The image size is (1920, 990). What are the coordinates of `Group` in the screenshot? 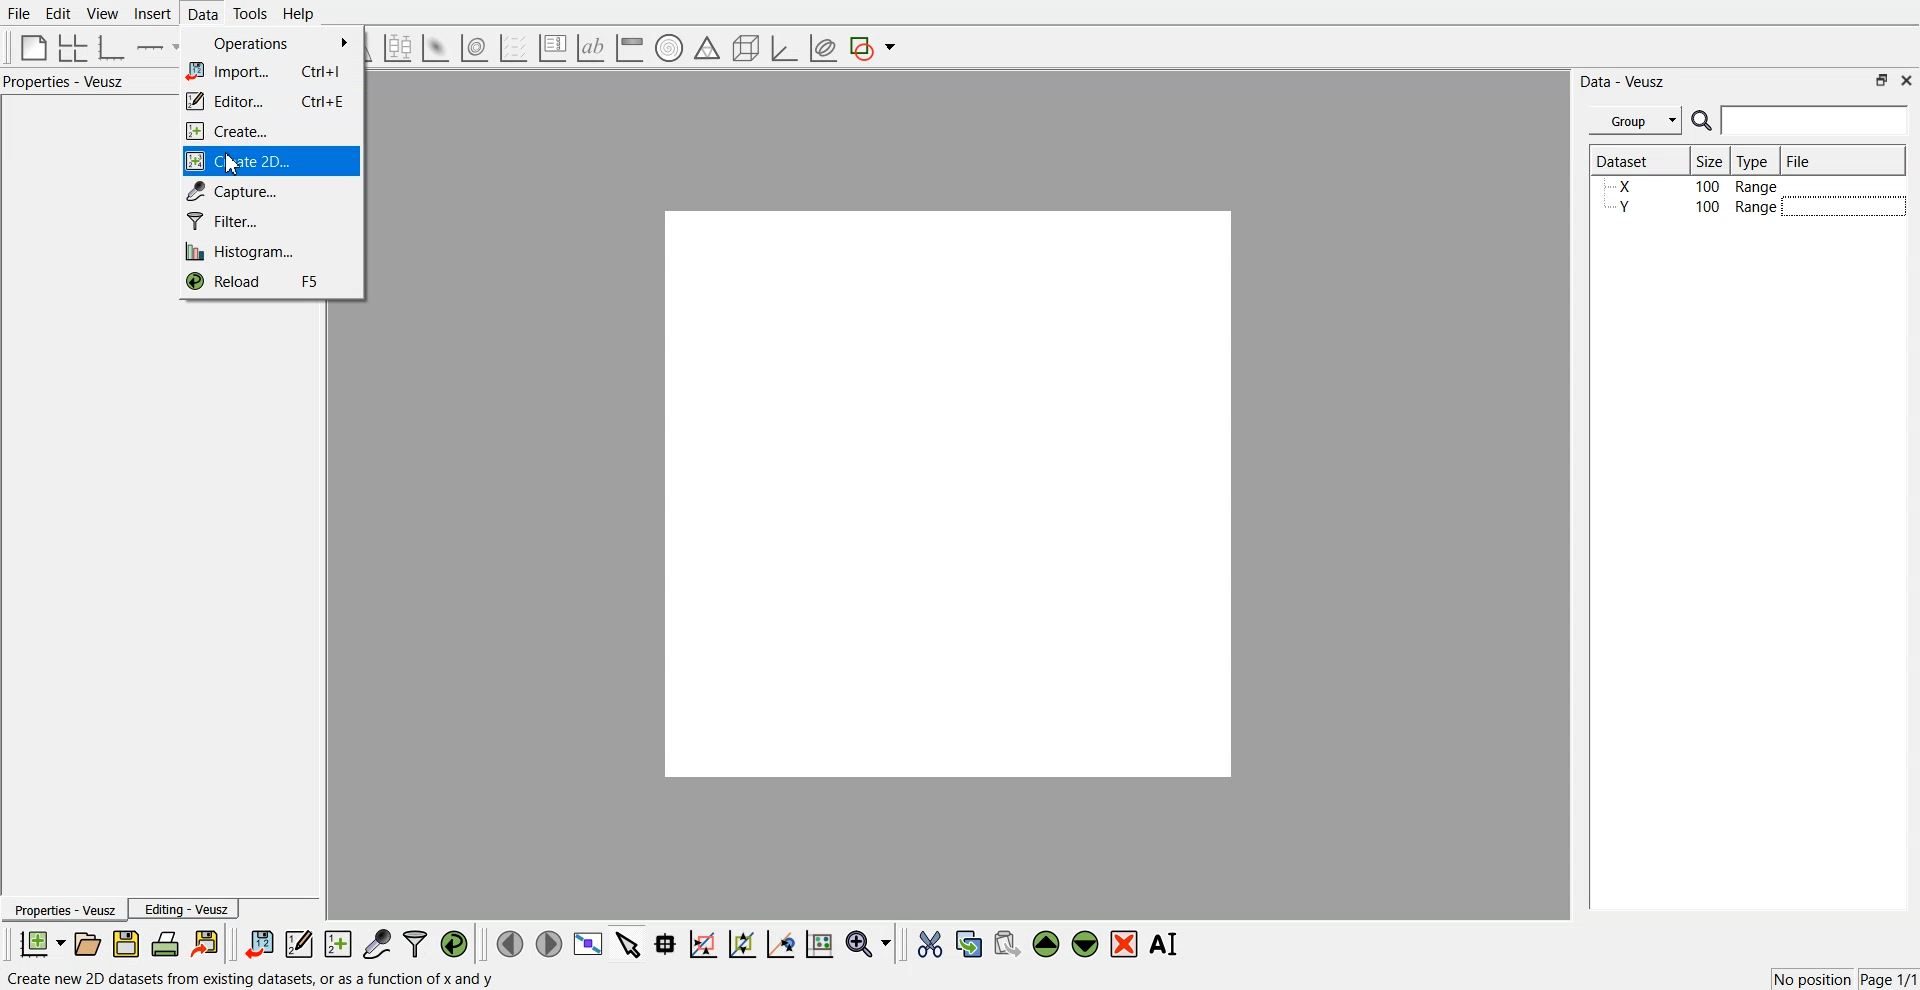 It's located at (1636, 121).